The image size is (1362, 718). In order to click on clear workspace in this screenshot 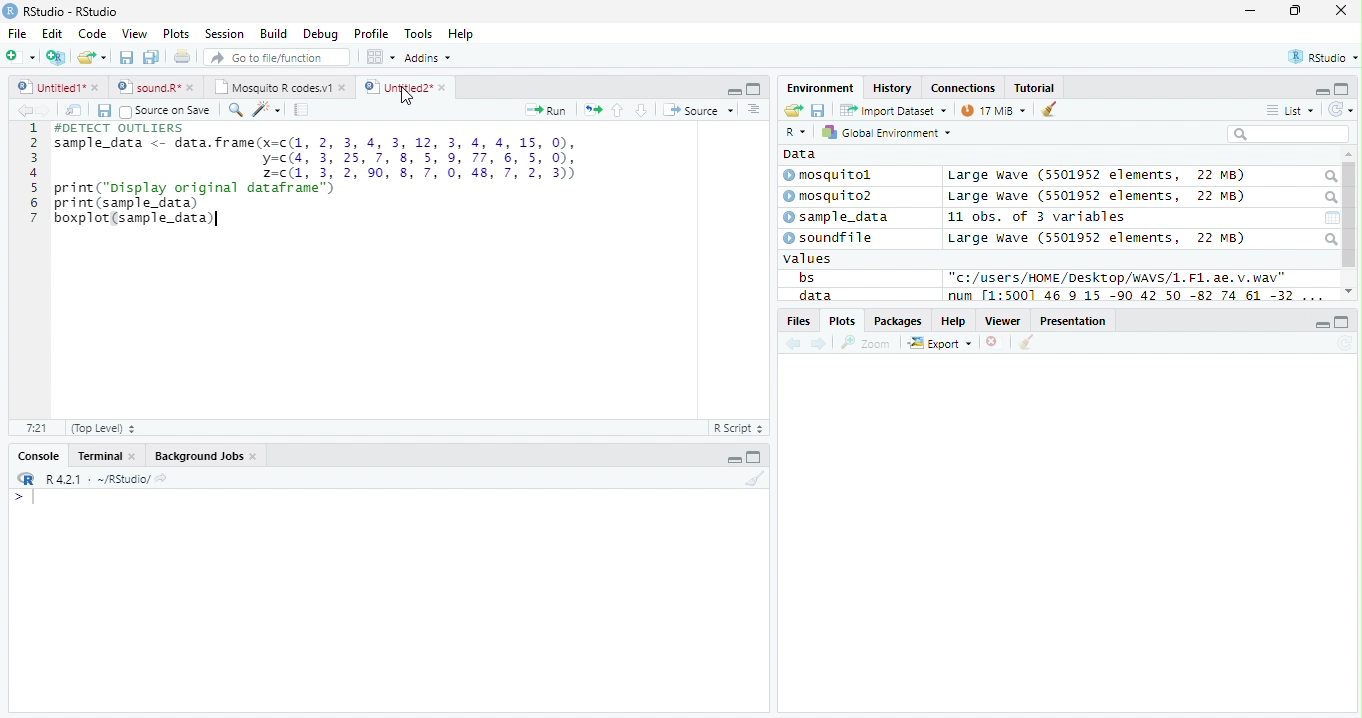, I will do `click(753, 479)`.